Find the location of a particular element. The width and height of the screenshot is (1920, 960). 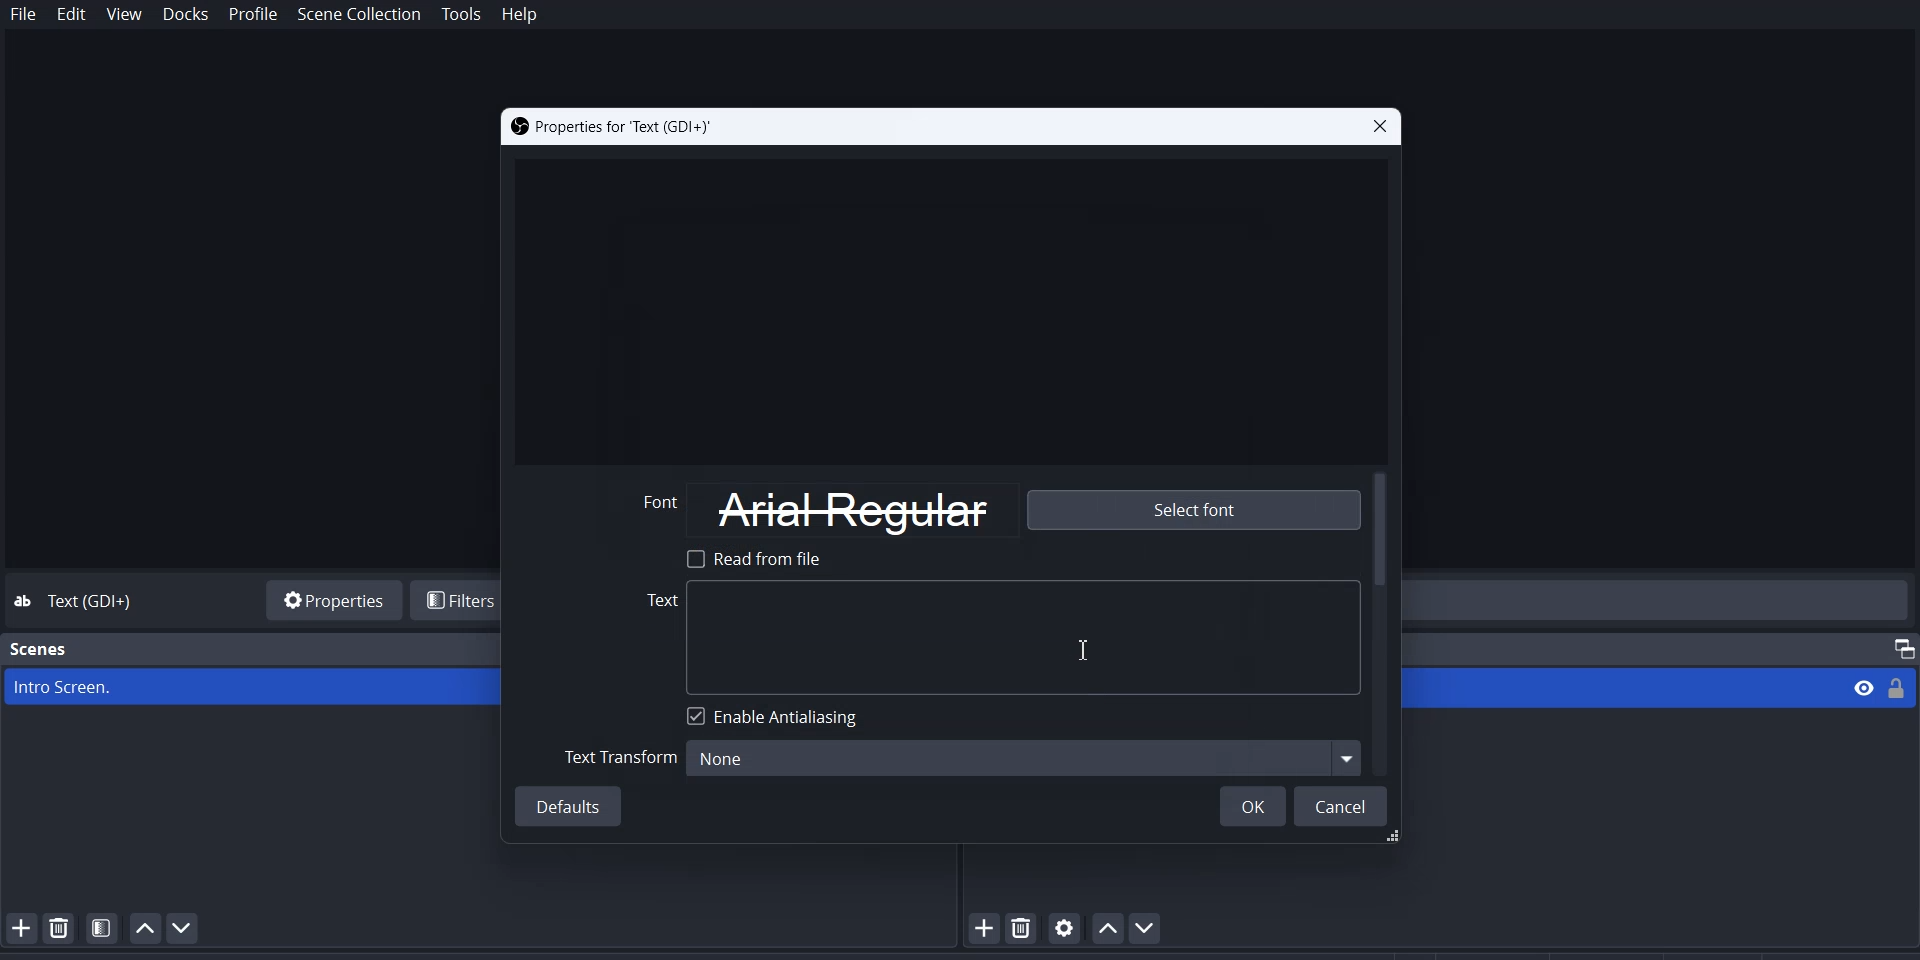

Edit is located at coordinates (72, 16).